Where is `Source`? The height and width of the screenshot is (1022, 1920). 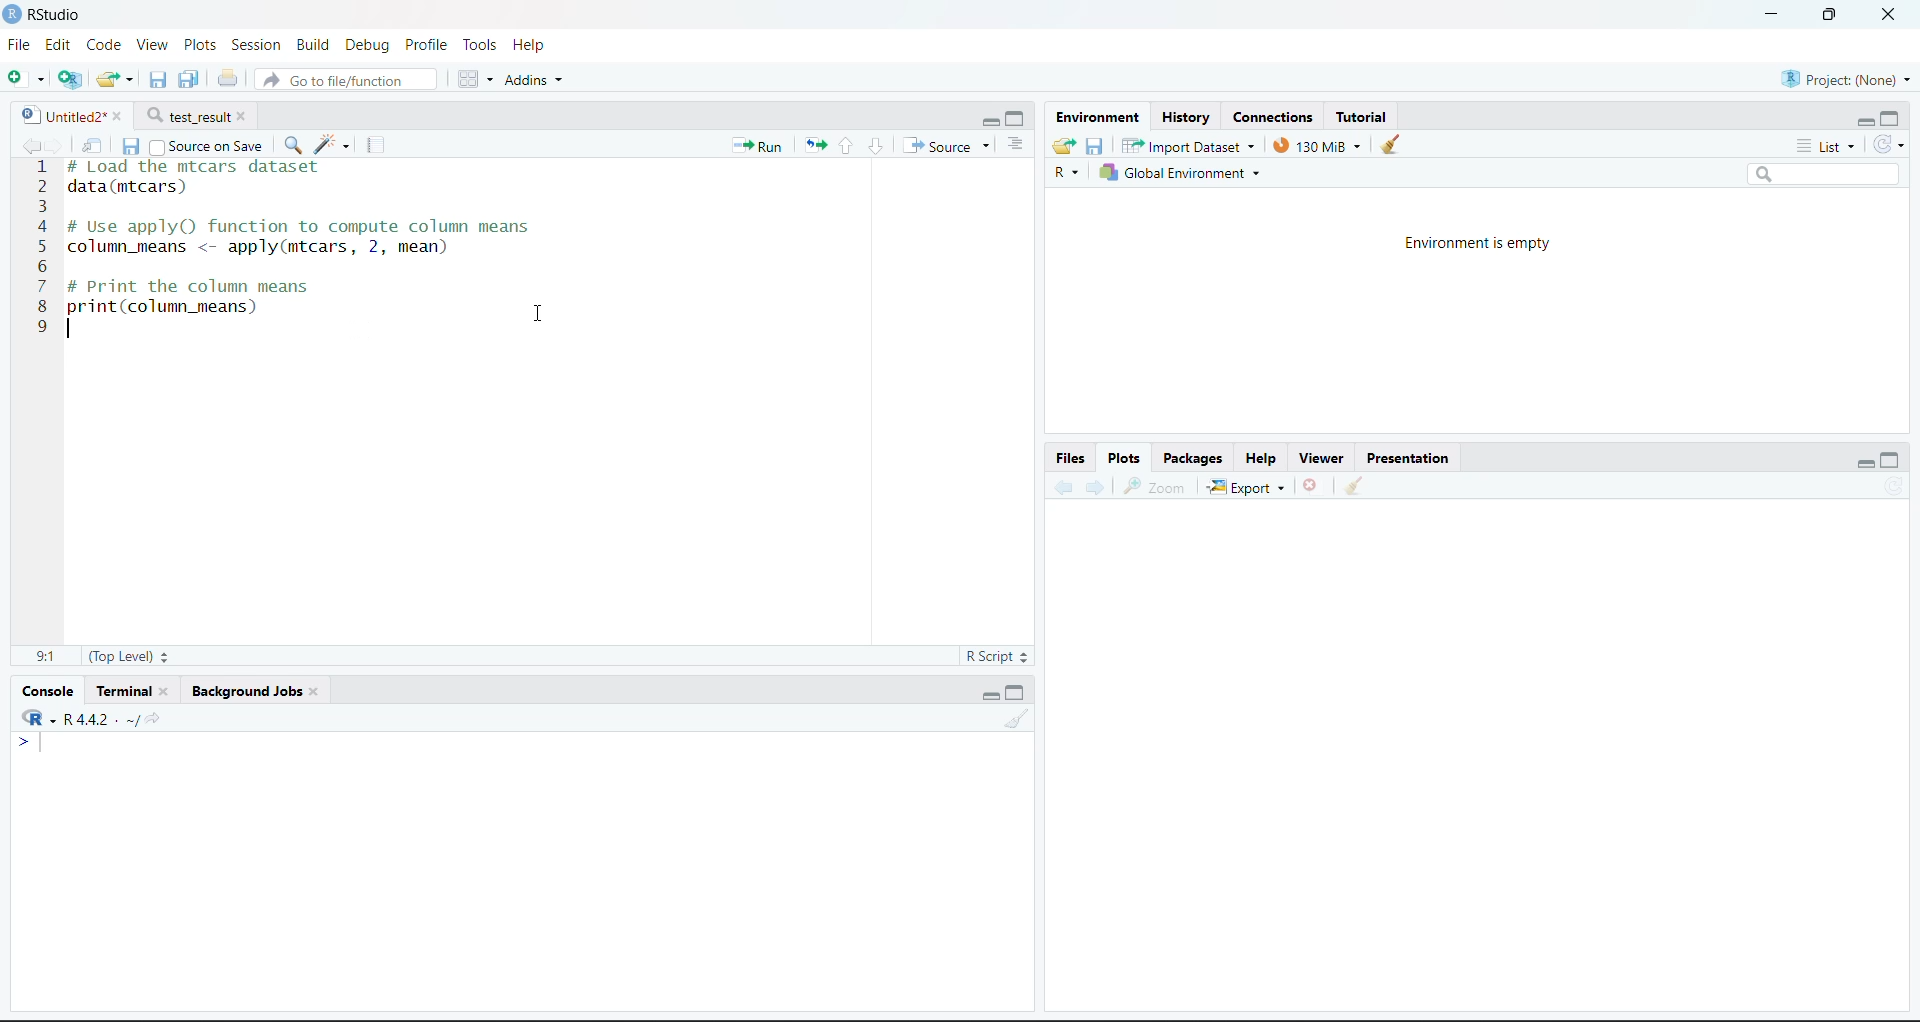 Source is located at coordinates (945, 145).